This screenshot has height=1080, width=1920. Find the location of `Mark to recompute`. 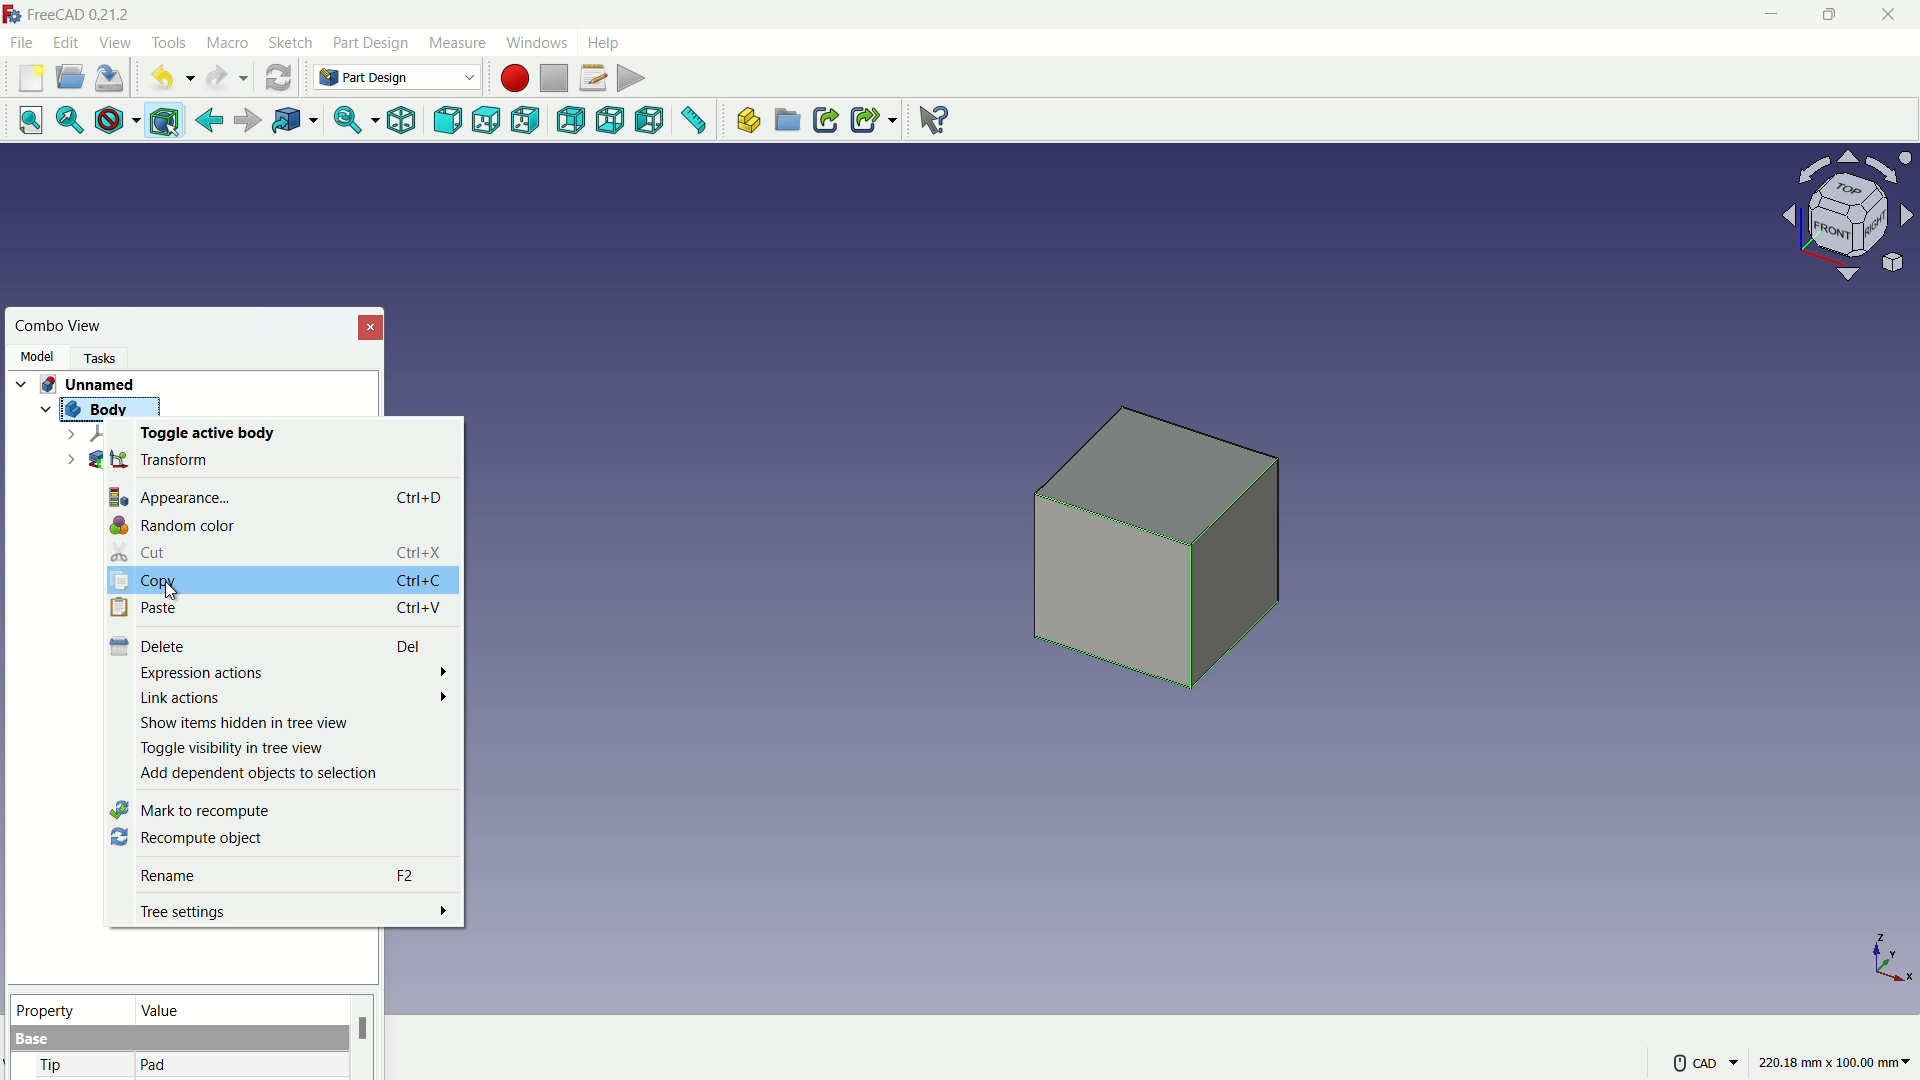

Mark to recompute is located at coordinates (192, 810).